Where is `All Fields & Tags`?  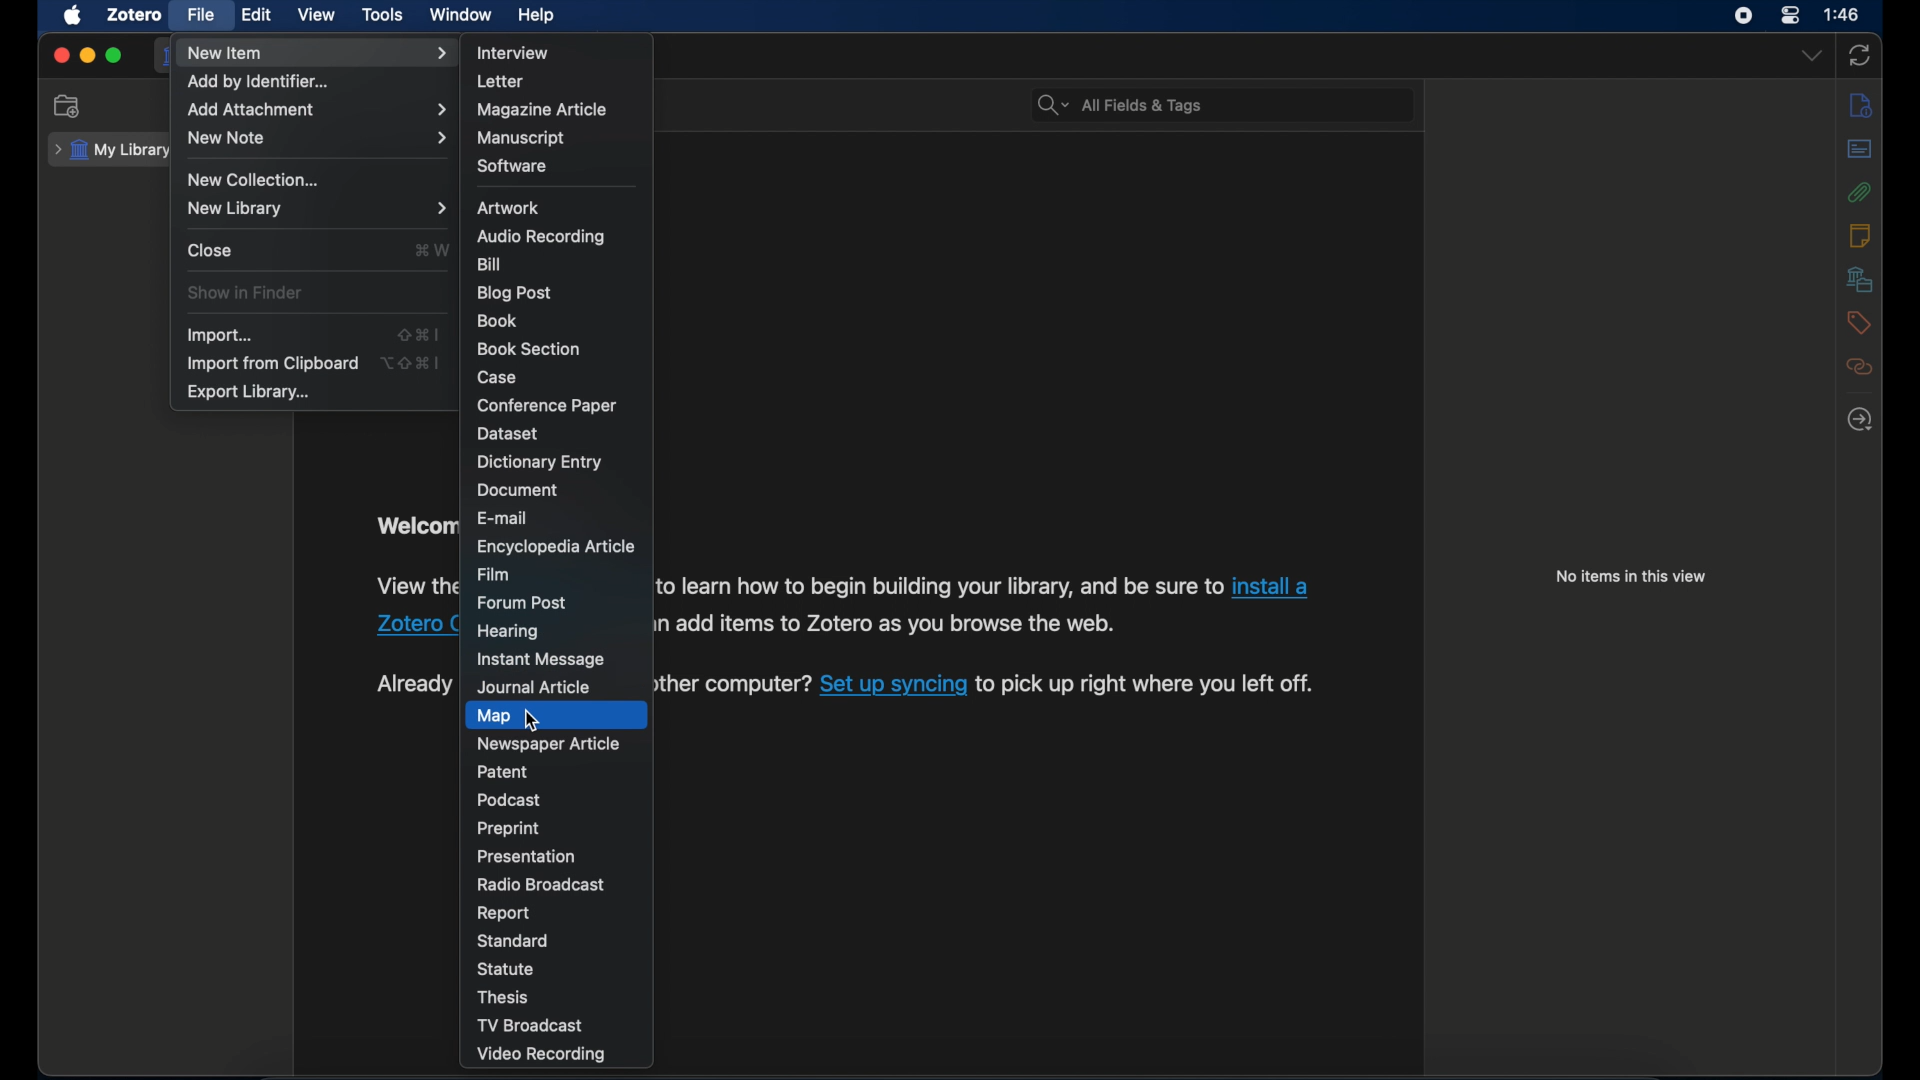
All Fields & Tags is located at coordinates (1222, 105).